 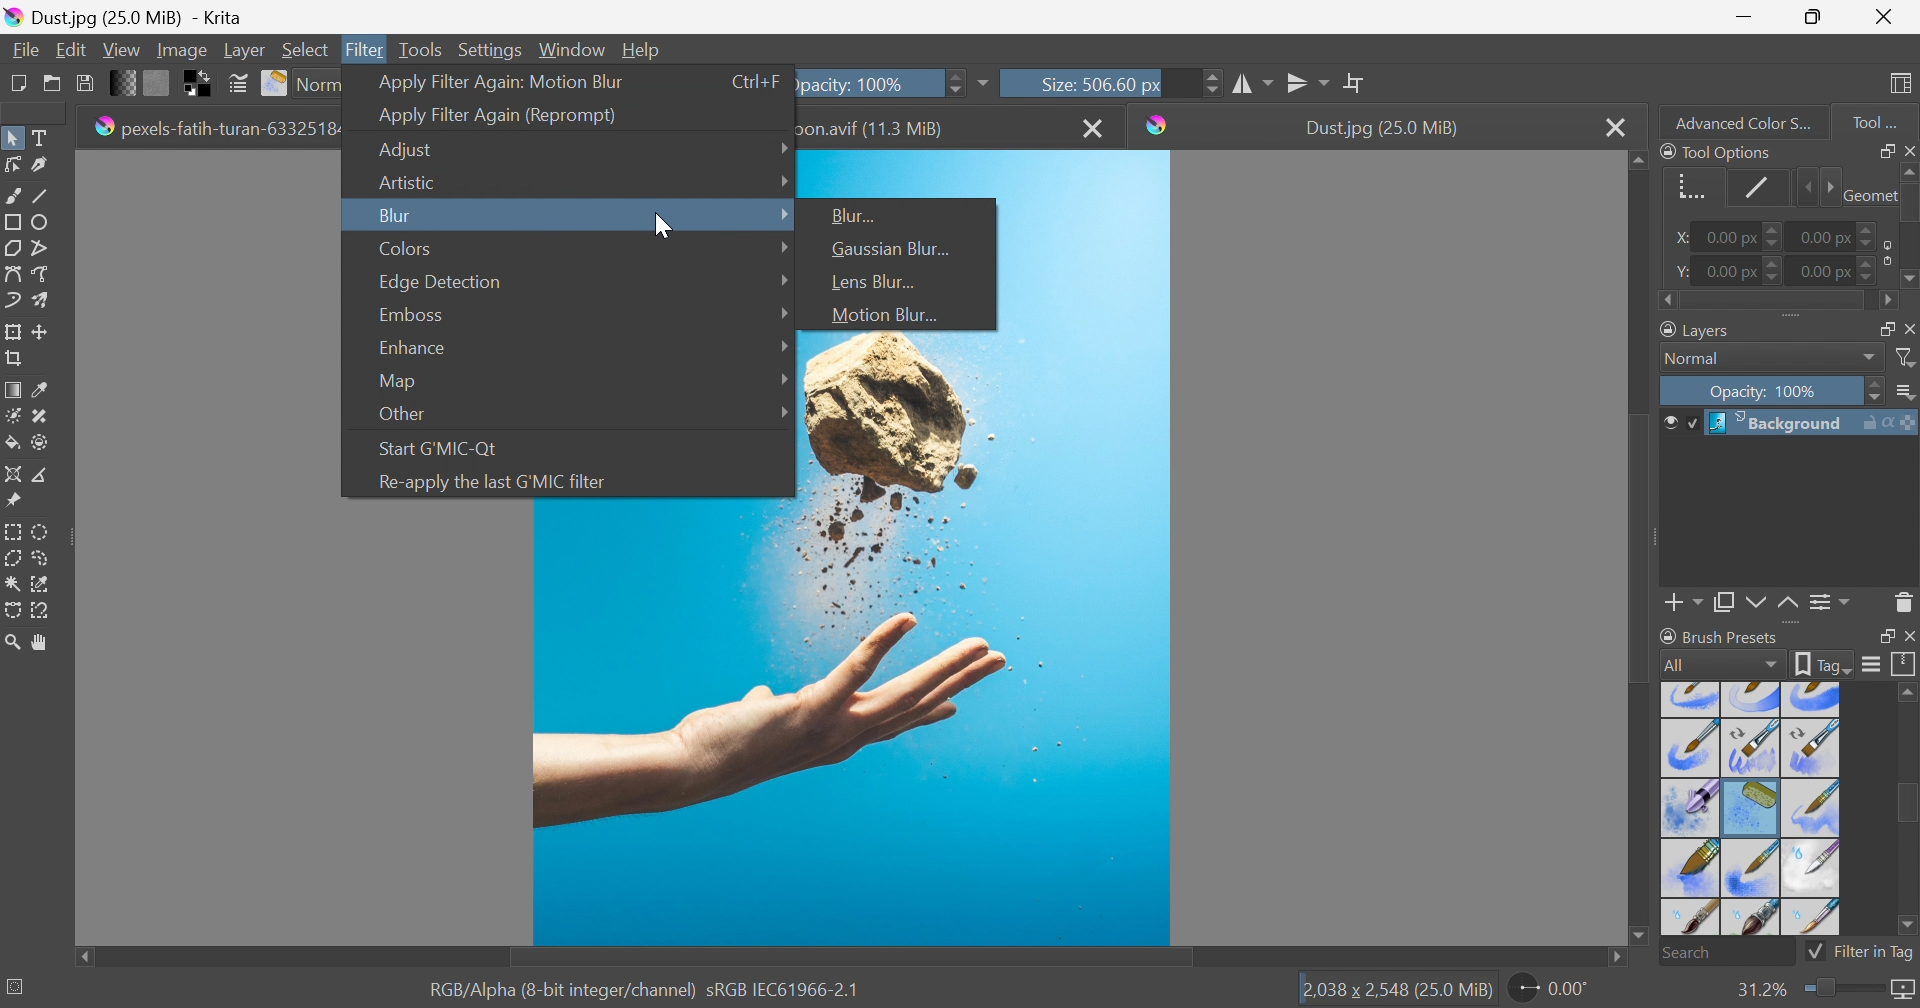 What do you see at coordinates (43, 609) in the screenshot?
I see `Magnetic Curve selection tool` at bounding box center [43, 609].